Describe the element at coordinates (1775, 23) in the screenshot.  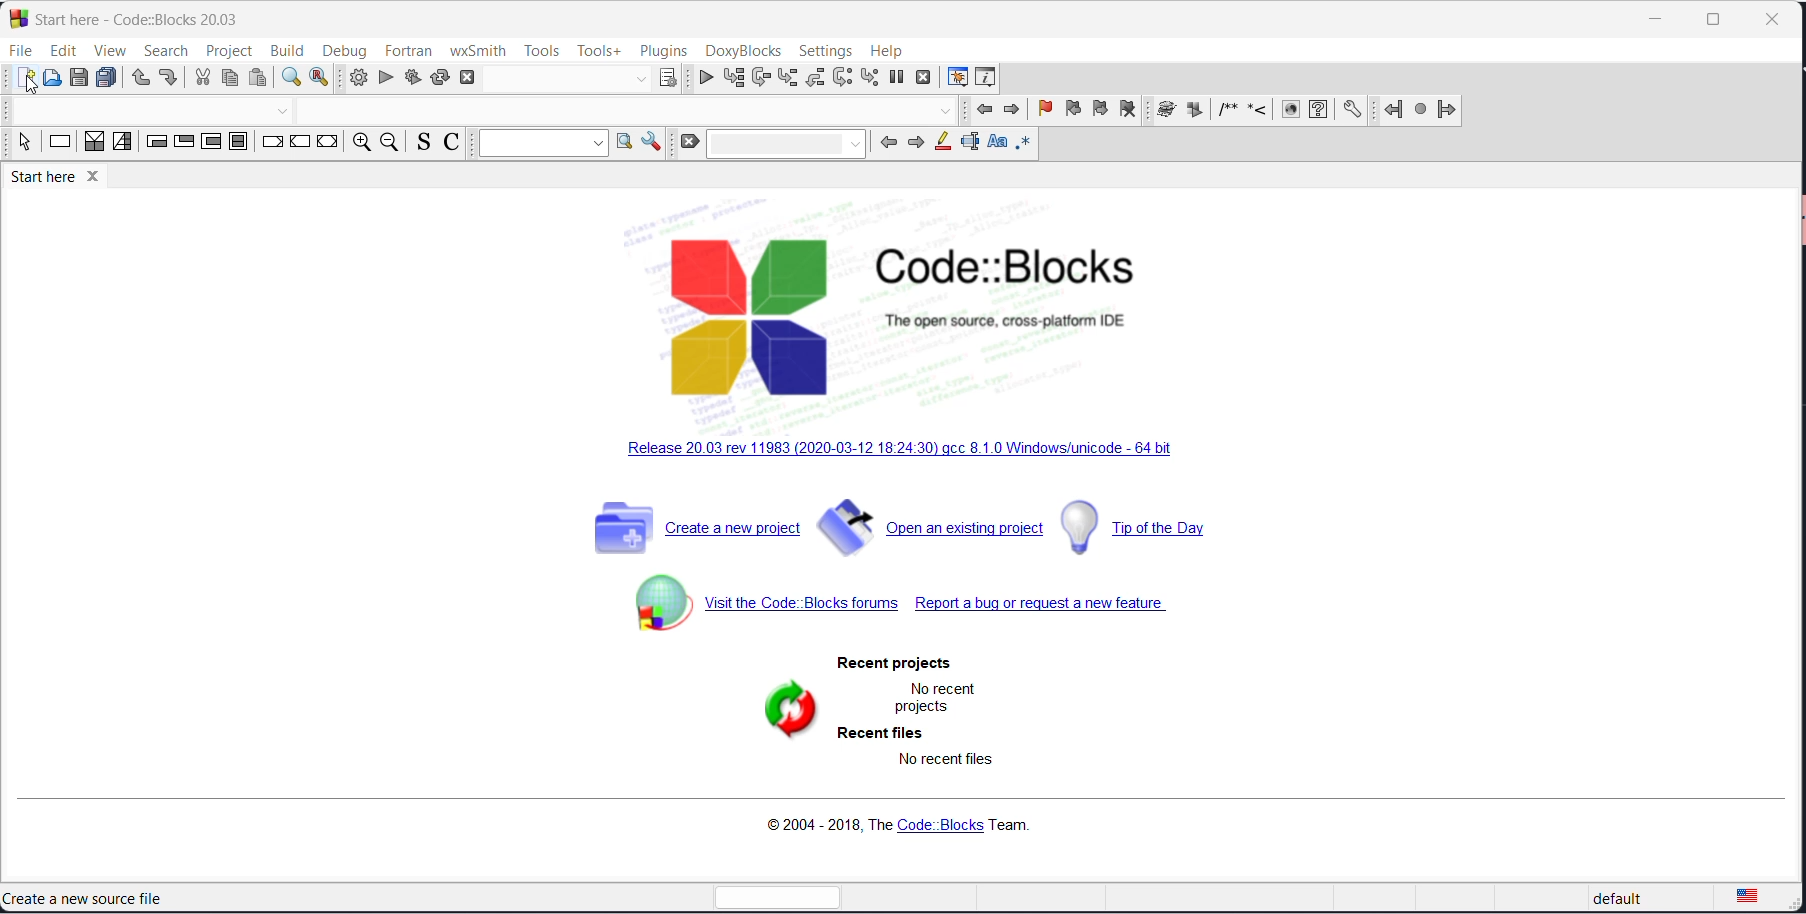
I see `close` at that location.